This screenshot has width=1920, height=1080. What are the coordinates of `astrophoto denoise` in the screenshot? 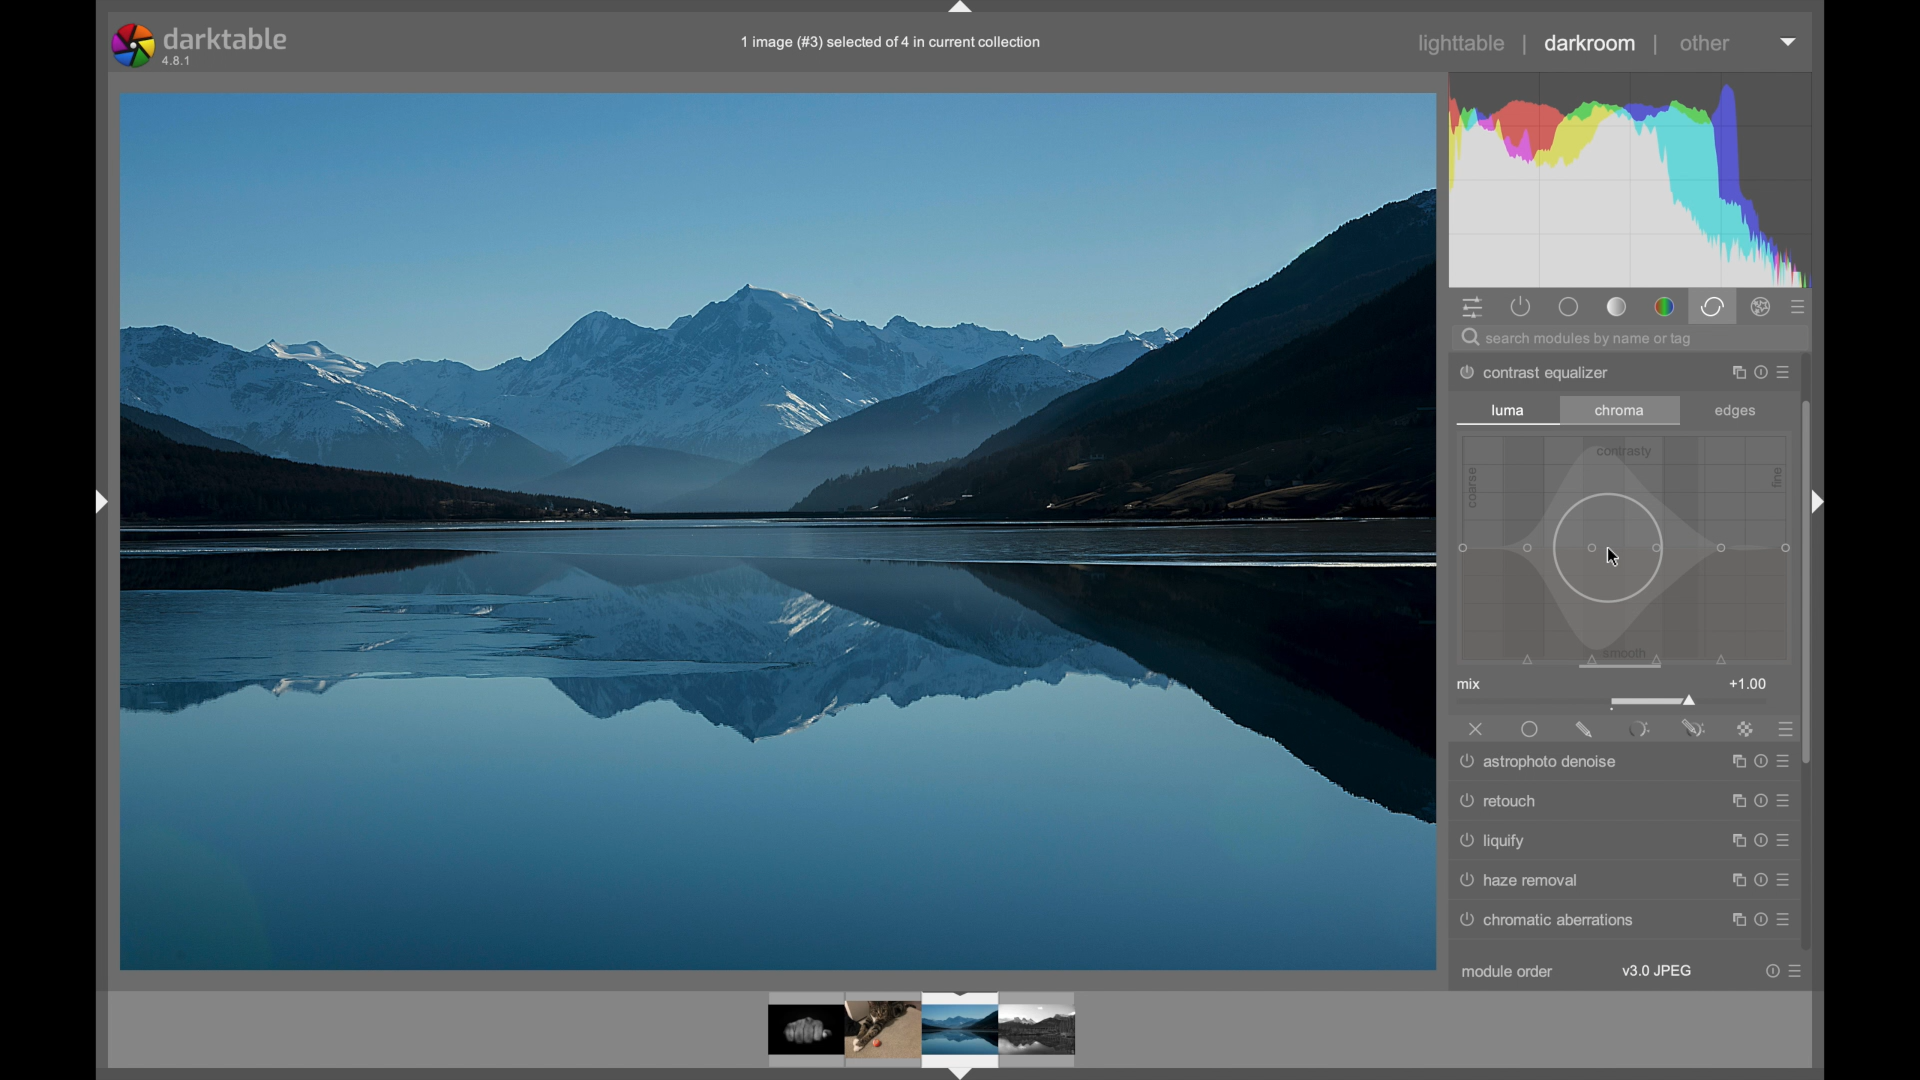 It's located at (1542, 766).